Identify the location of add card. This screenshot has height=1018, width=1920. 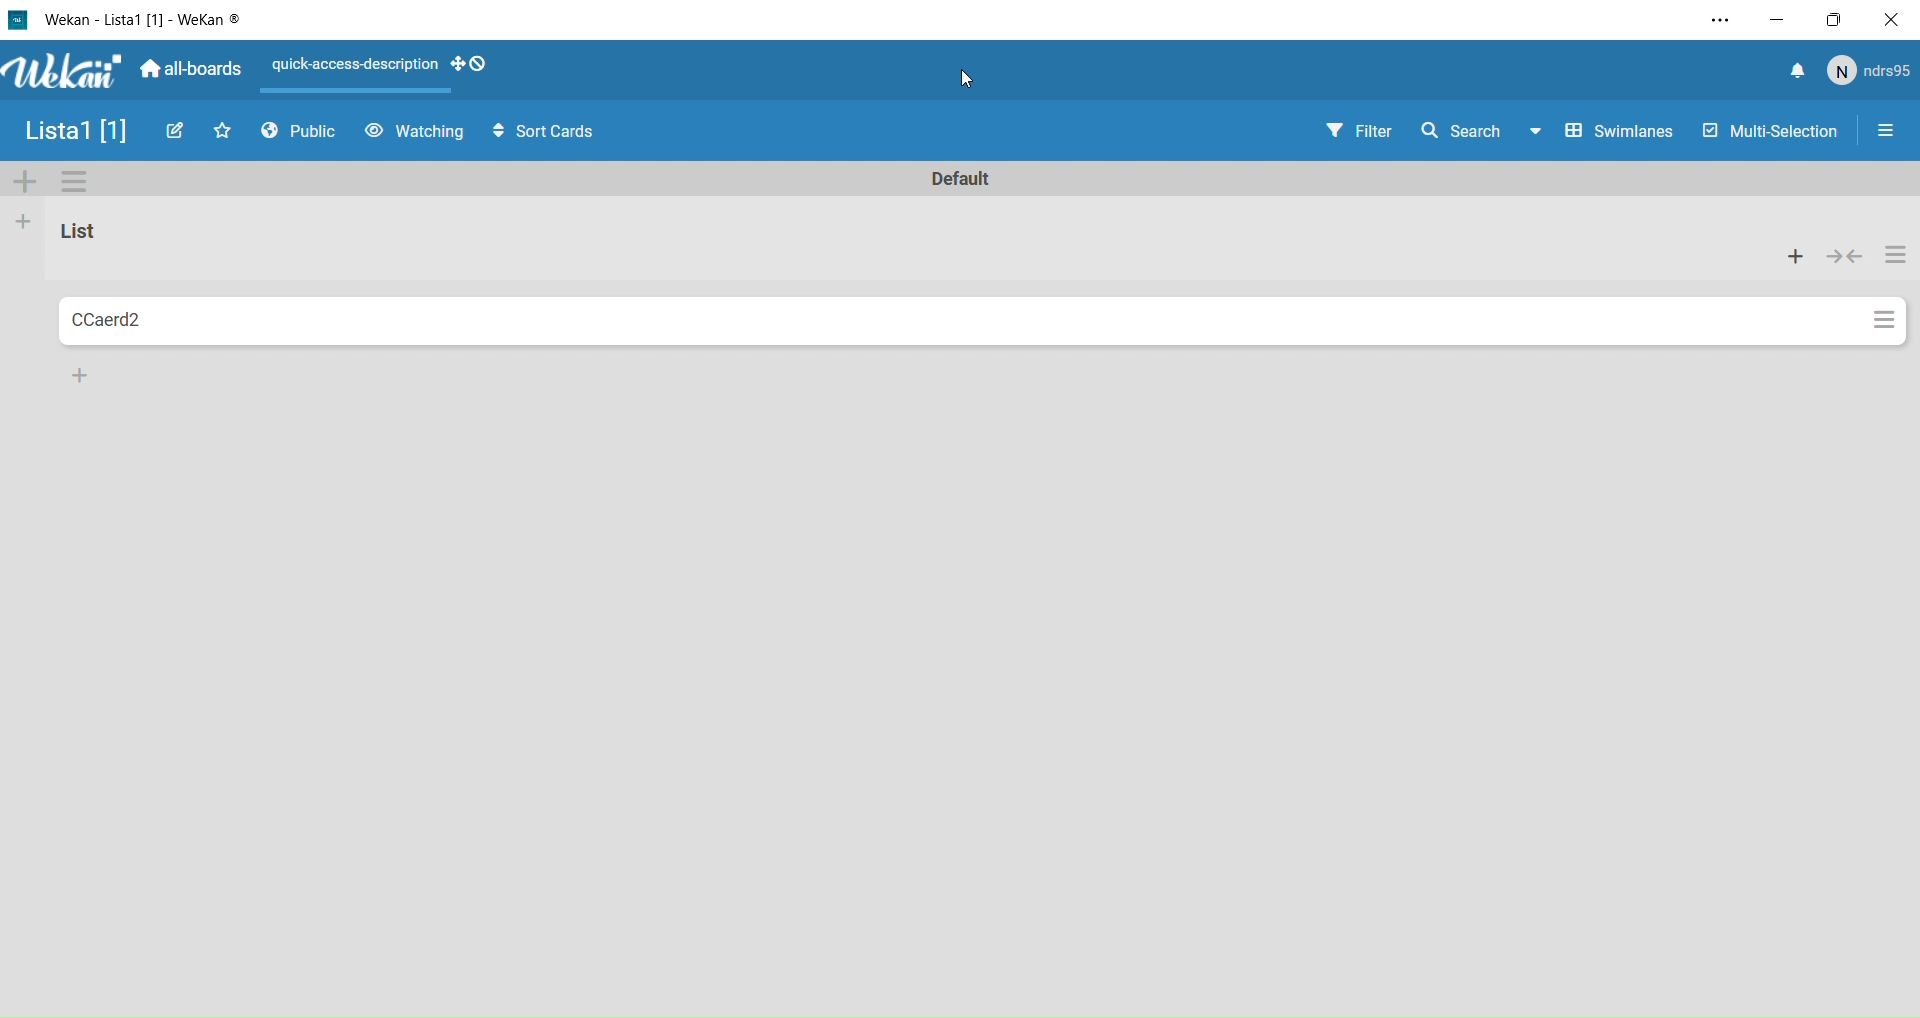
(80, 377).